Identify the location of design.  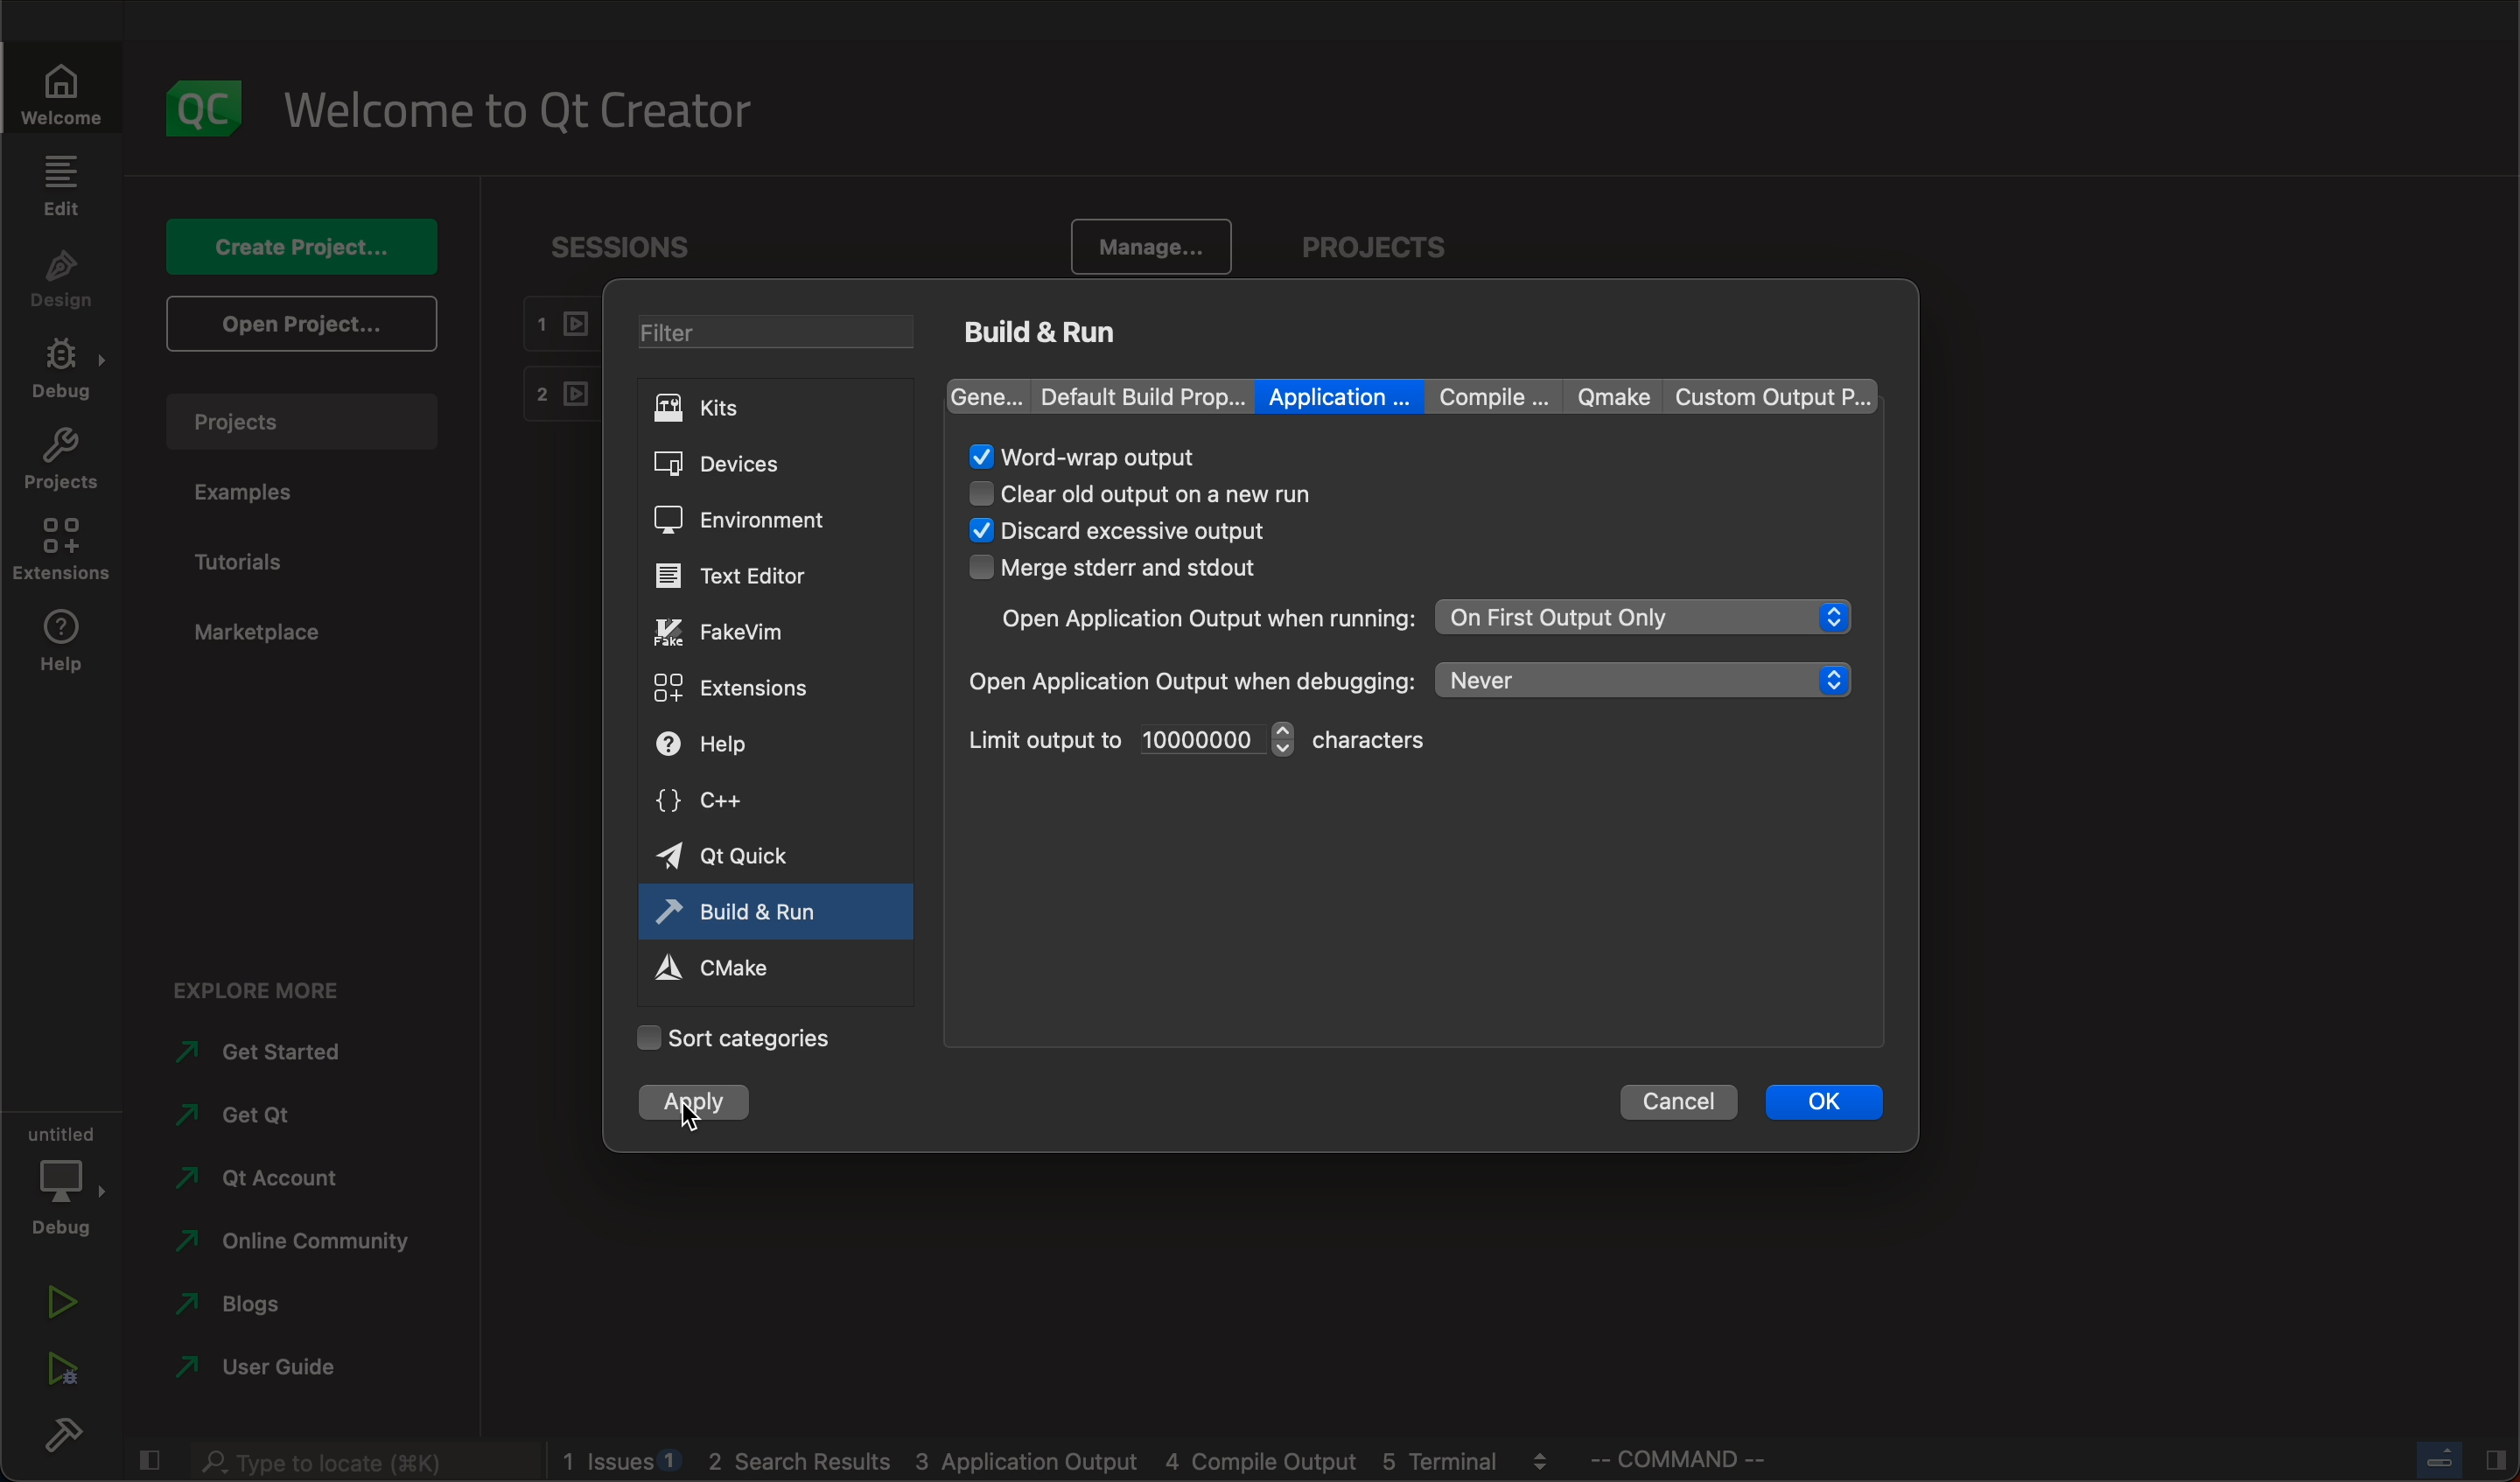
(64, 276).